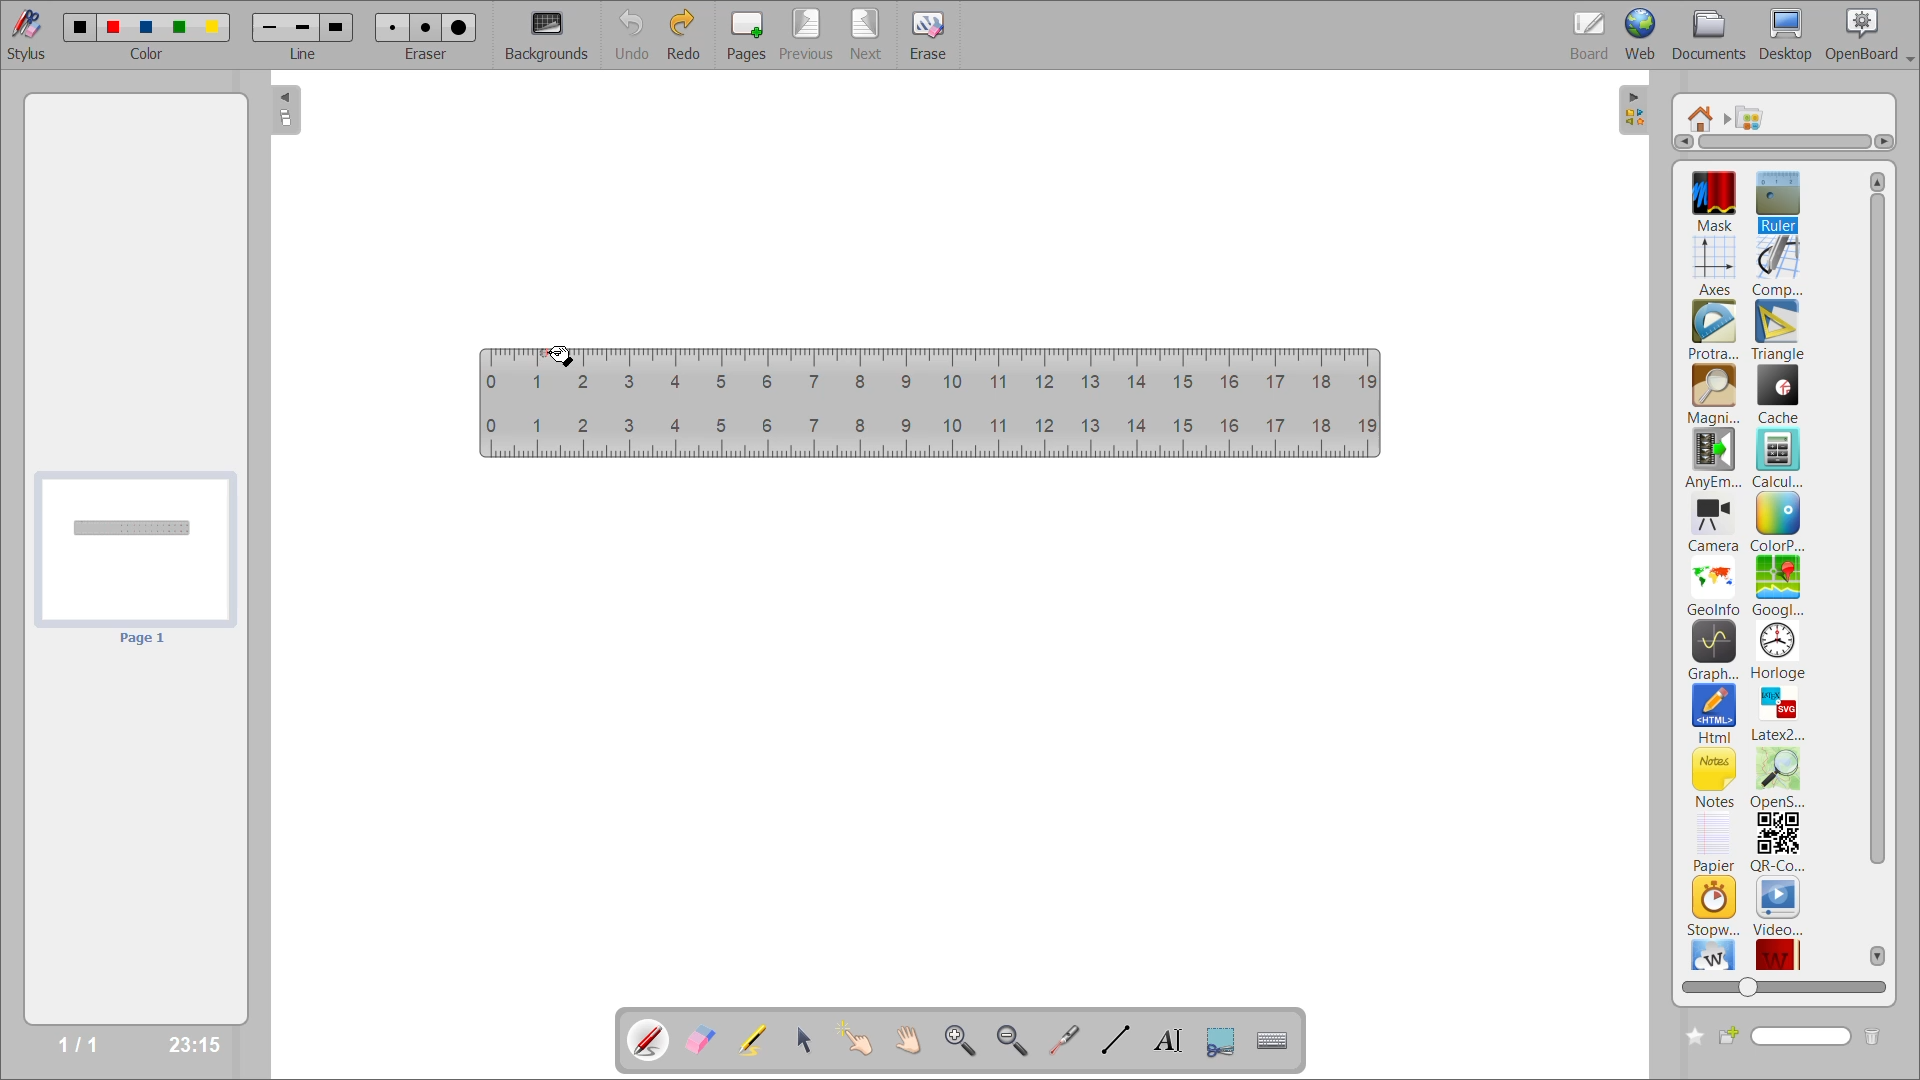 The height and width of the screenshot is (1080, 1920). What do you see at coordinates (1061, 1039) in the screenshot?
I see `virtual laser pointer` at bounding box center [1061, 1039].